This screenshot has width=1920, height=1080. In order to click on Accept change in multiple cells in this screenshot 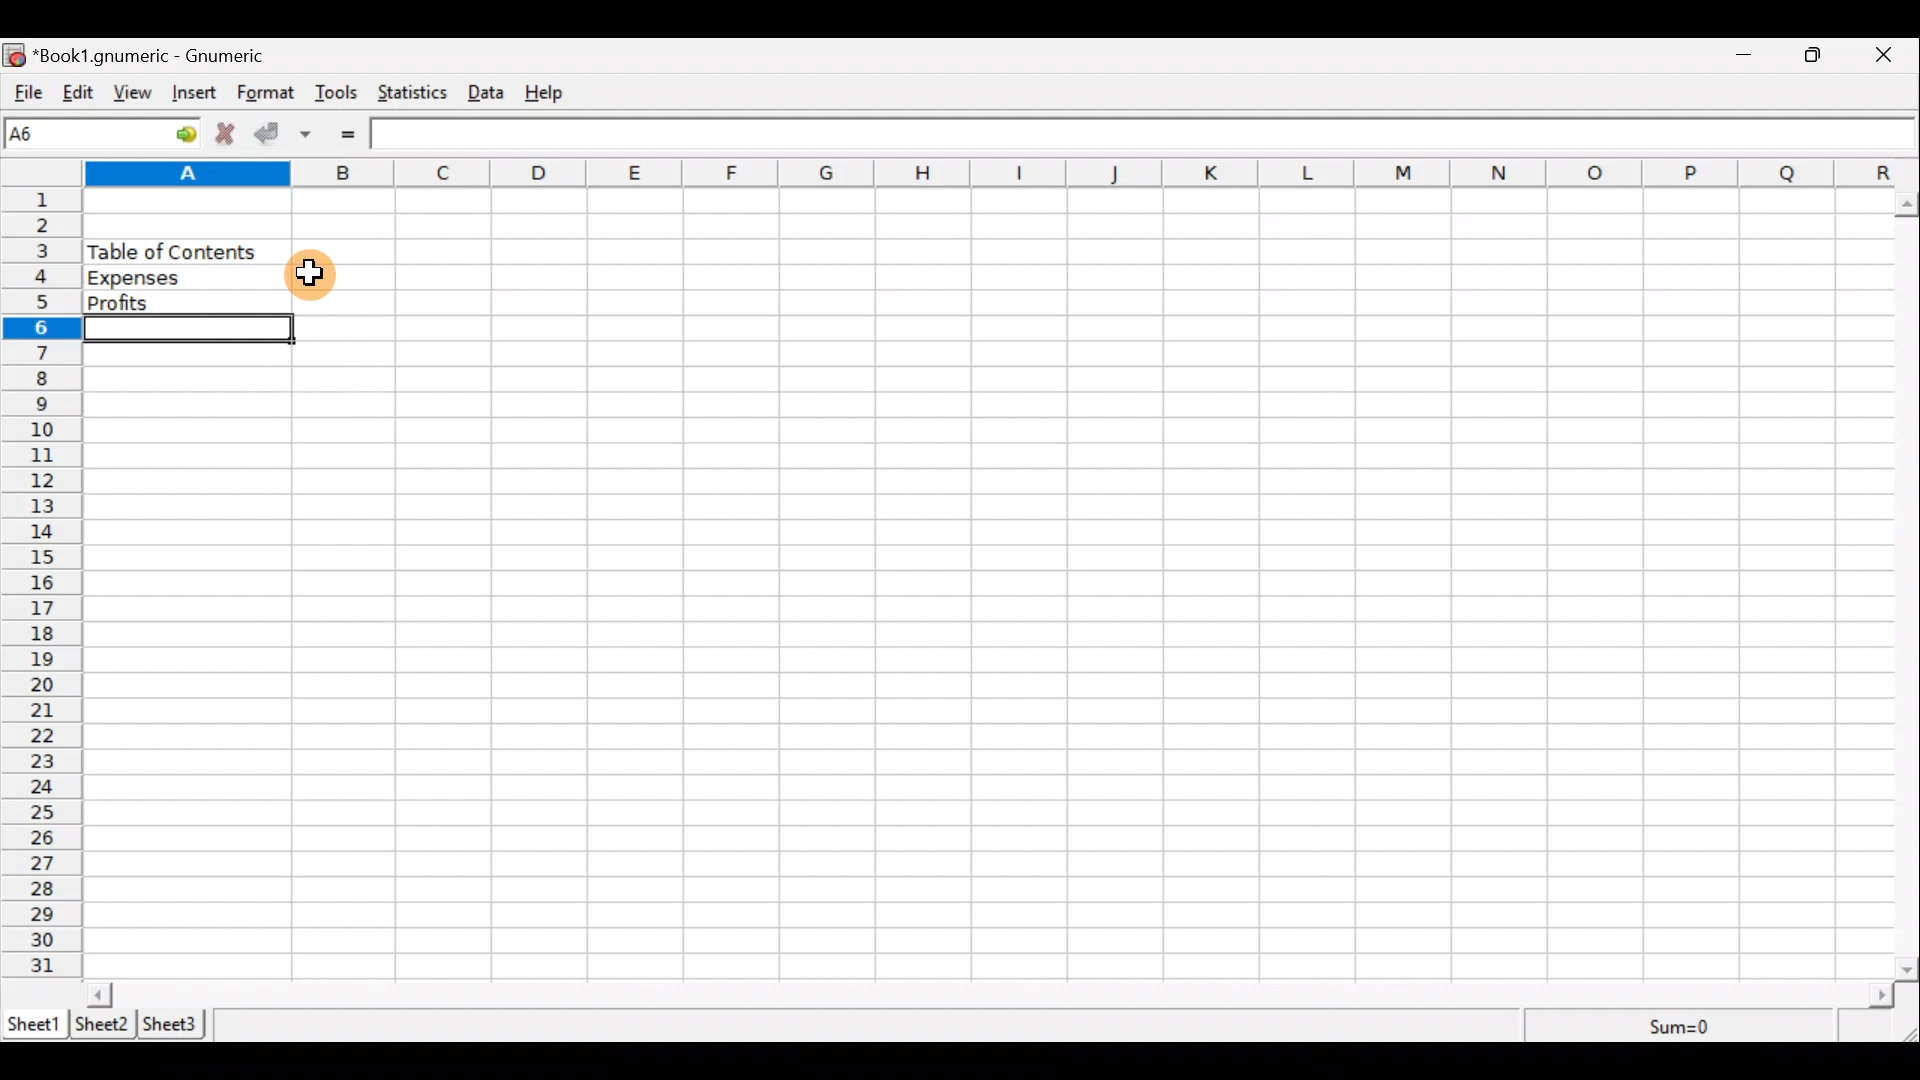, I will do `click(313, 134)`.